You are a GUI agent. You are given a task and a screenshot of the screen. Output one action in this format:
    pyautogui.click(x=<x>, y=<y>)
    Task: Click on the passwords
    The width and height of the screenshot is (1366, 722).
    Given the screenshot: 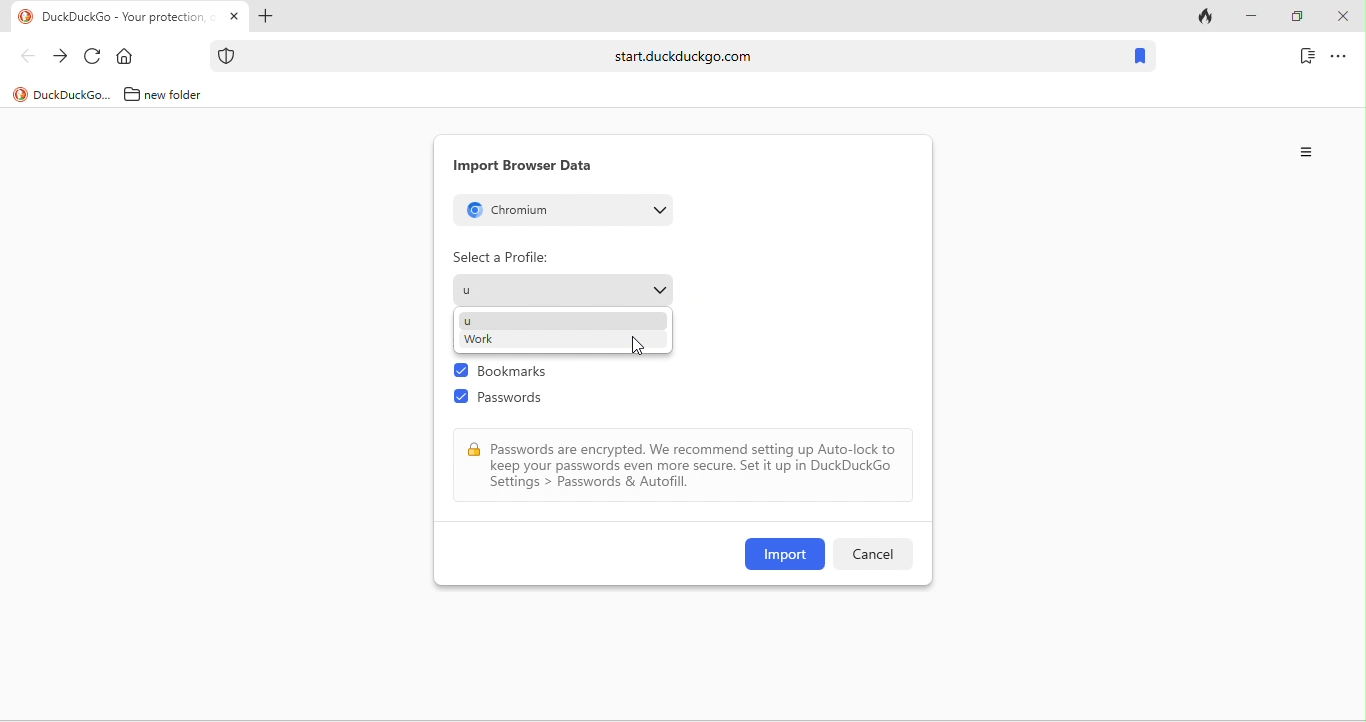 What is the action you would take?
    pyautogui.click(x=520, y=401)
    